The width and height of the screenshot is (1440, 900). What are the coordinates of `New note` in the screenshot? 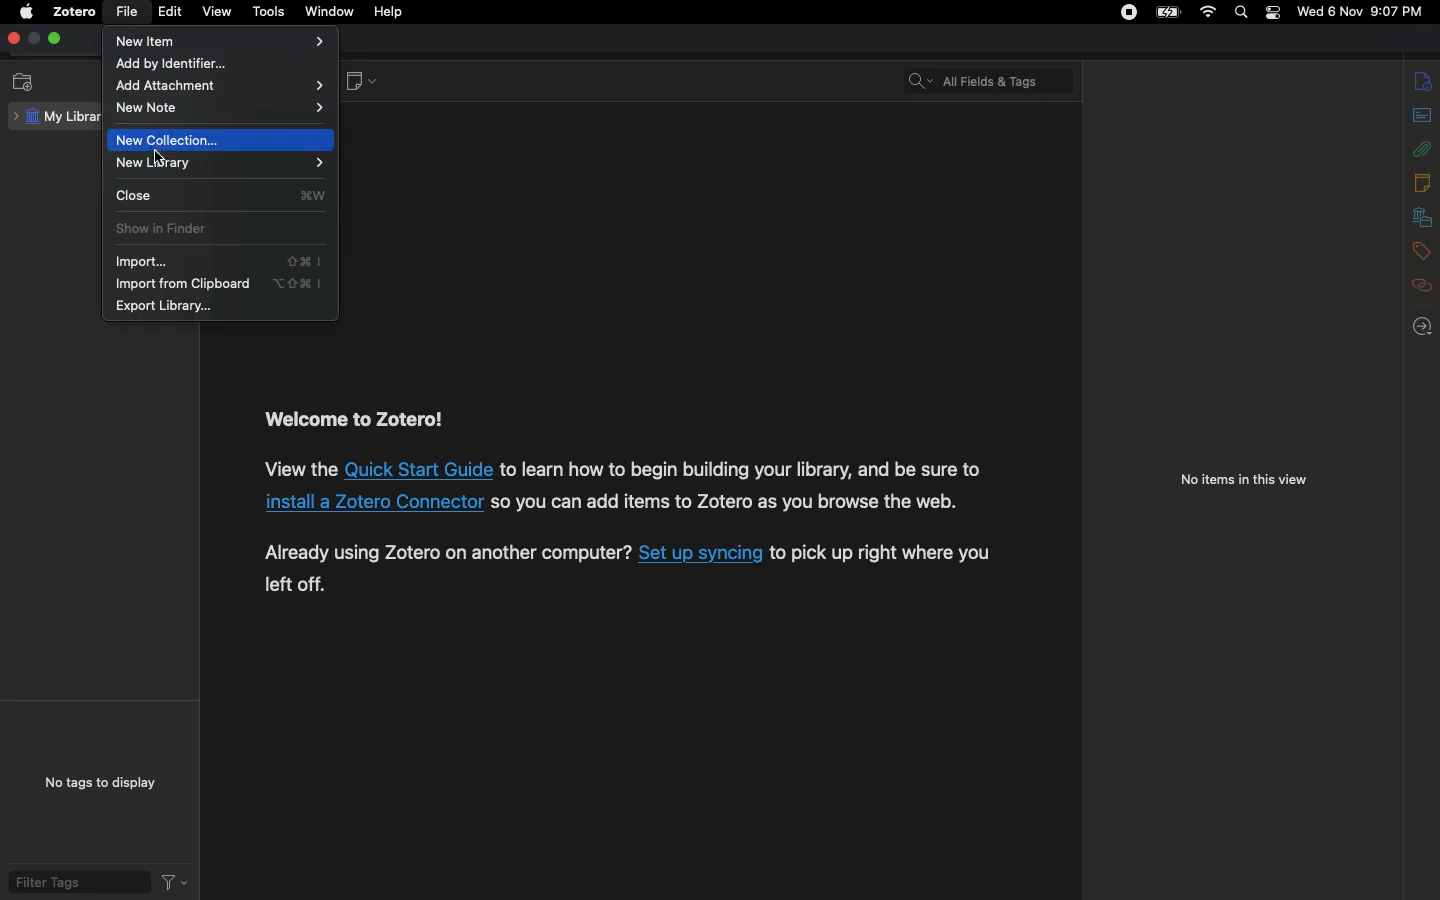 It's located at (359, 83).